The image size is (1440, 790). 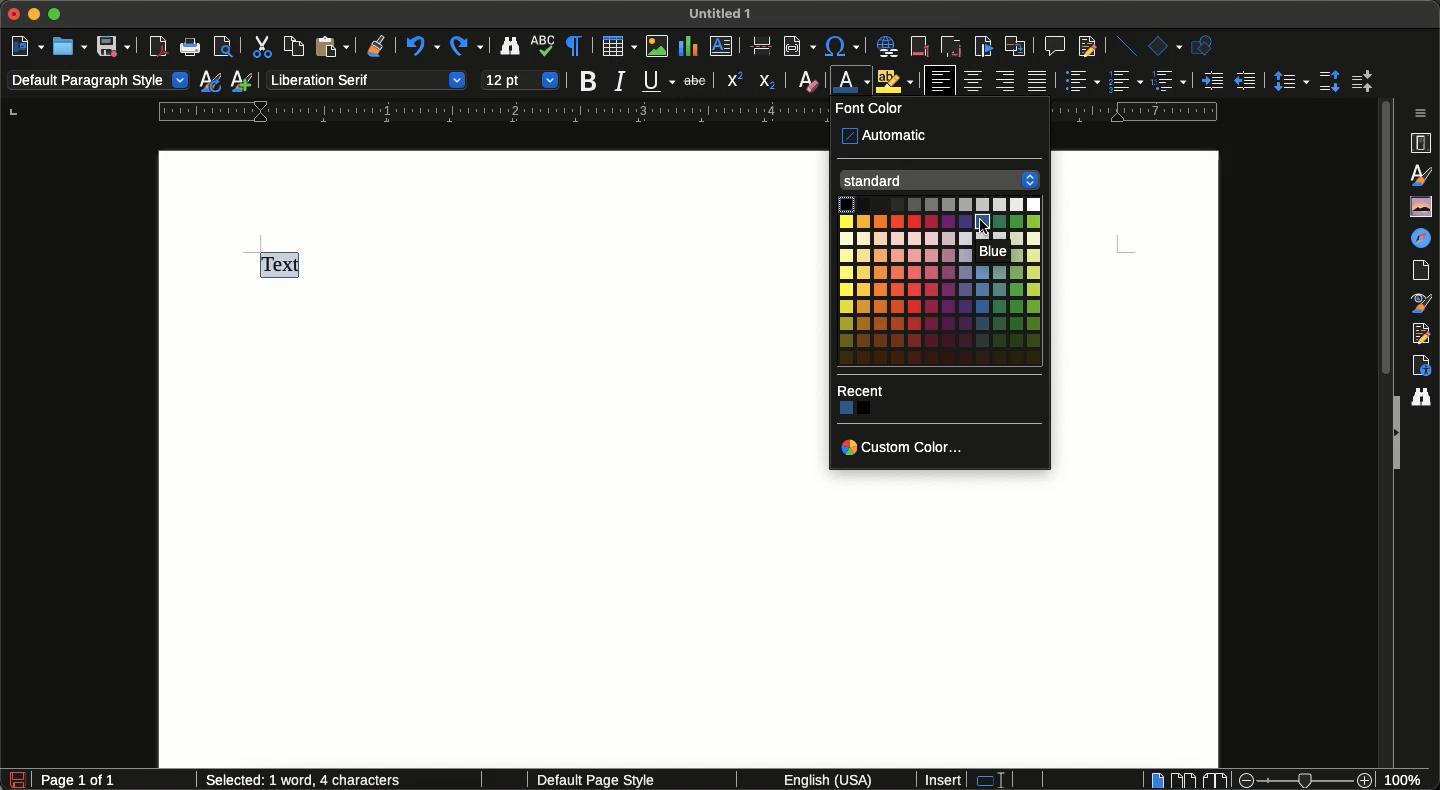 I want to click on Select outline format, so click(x=1169, y=81).